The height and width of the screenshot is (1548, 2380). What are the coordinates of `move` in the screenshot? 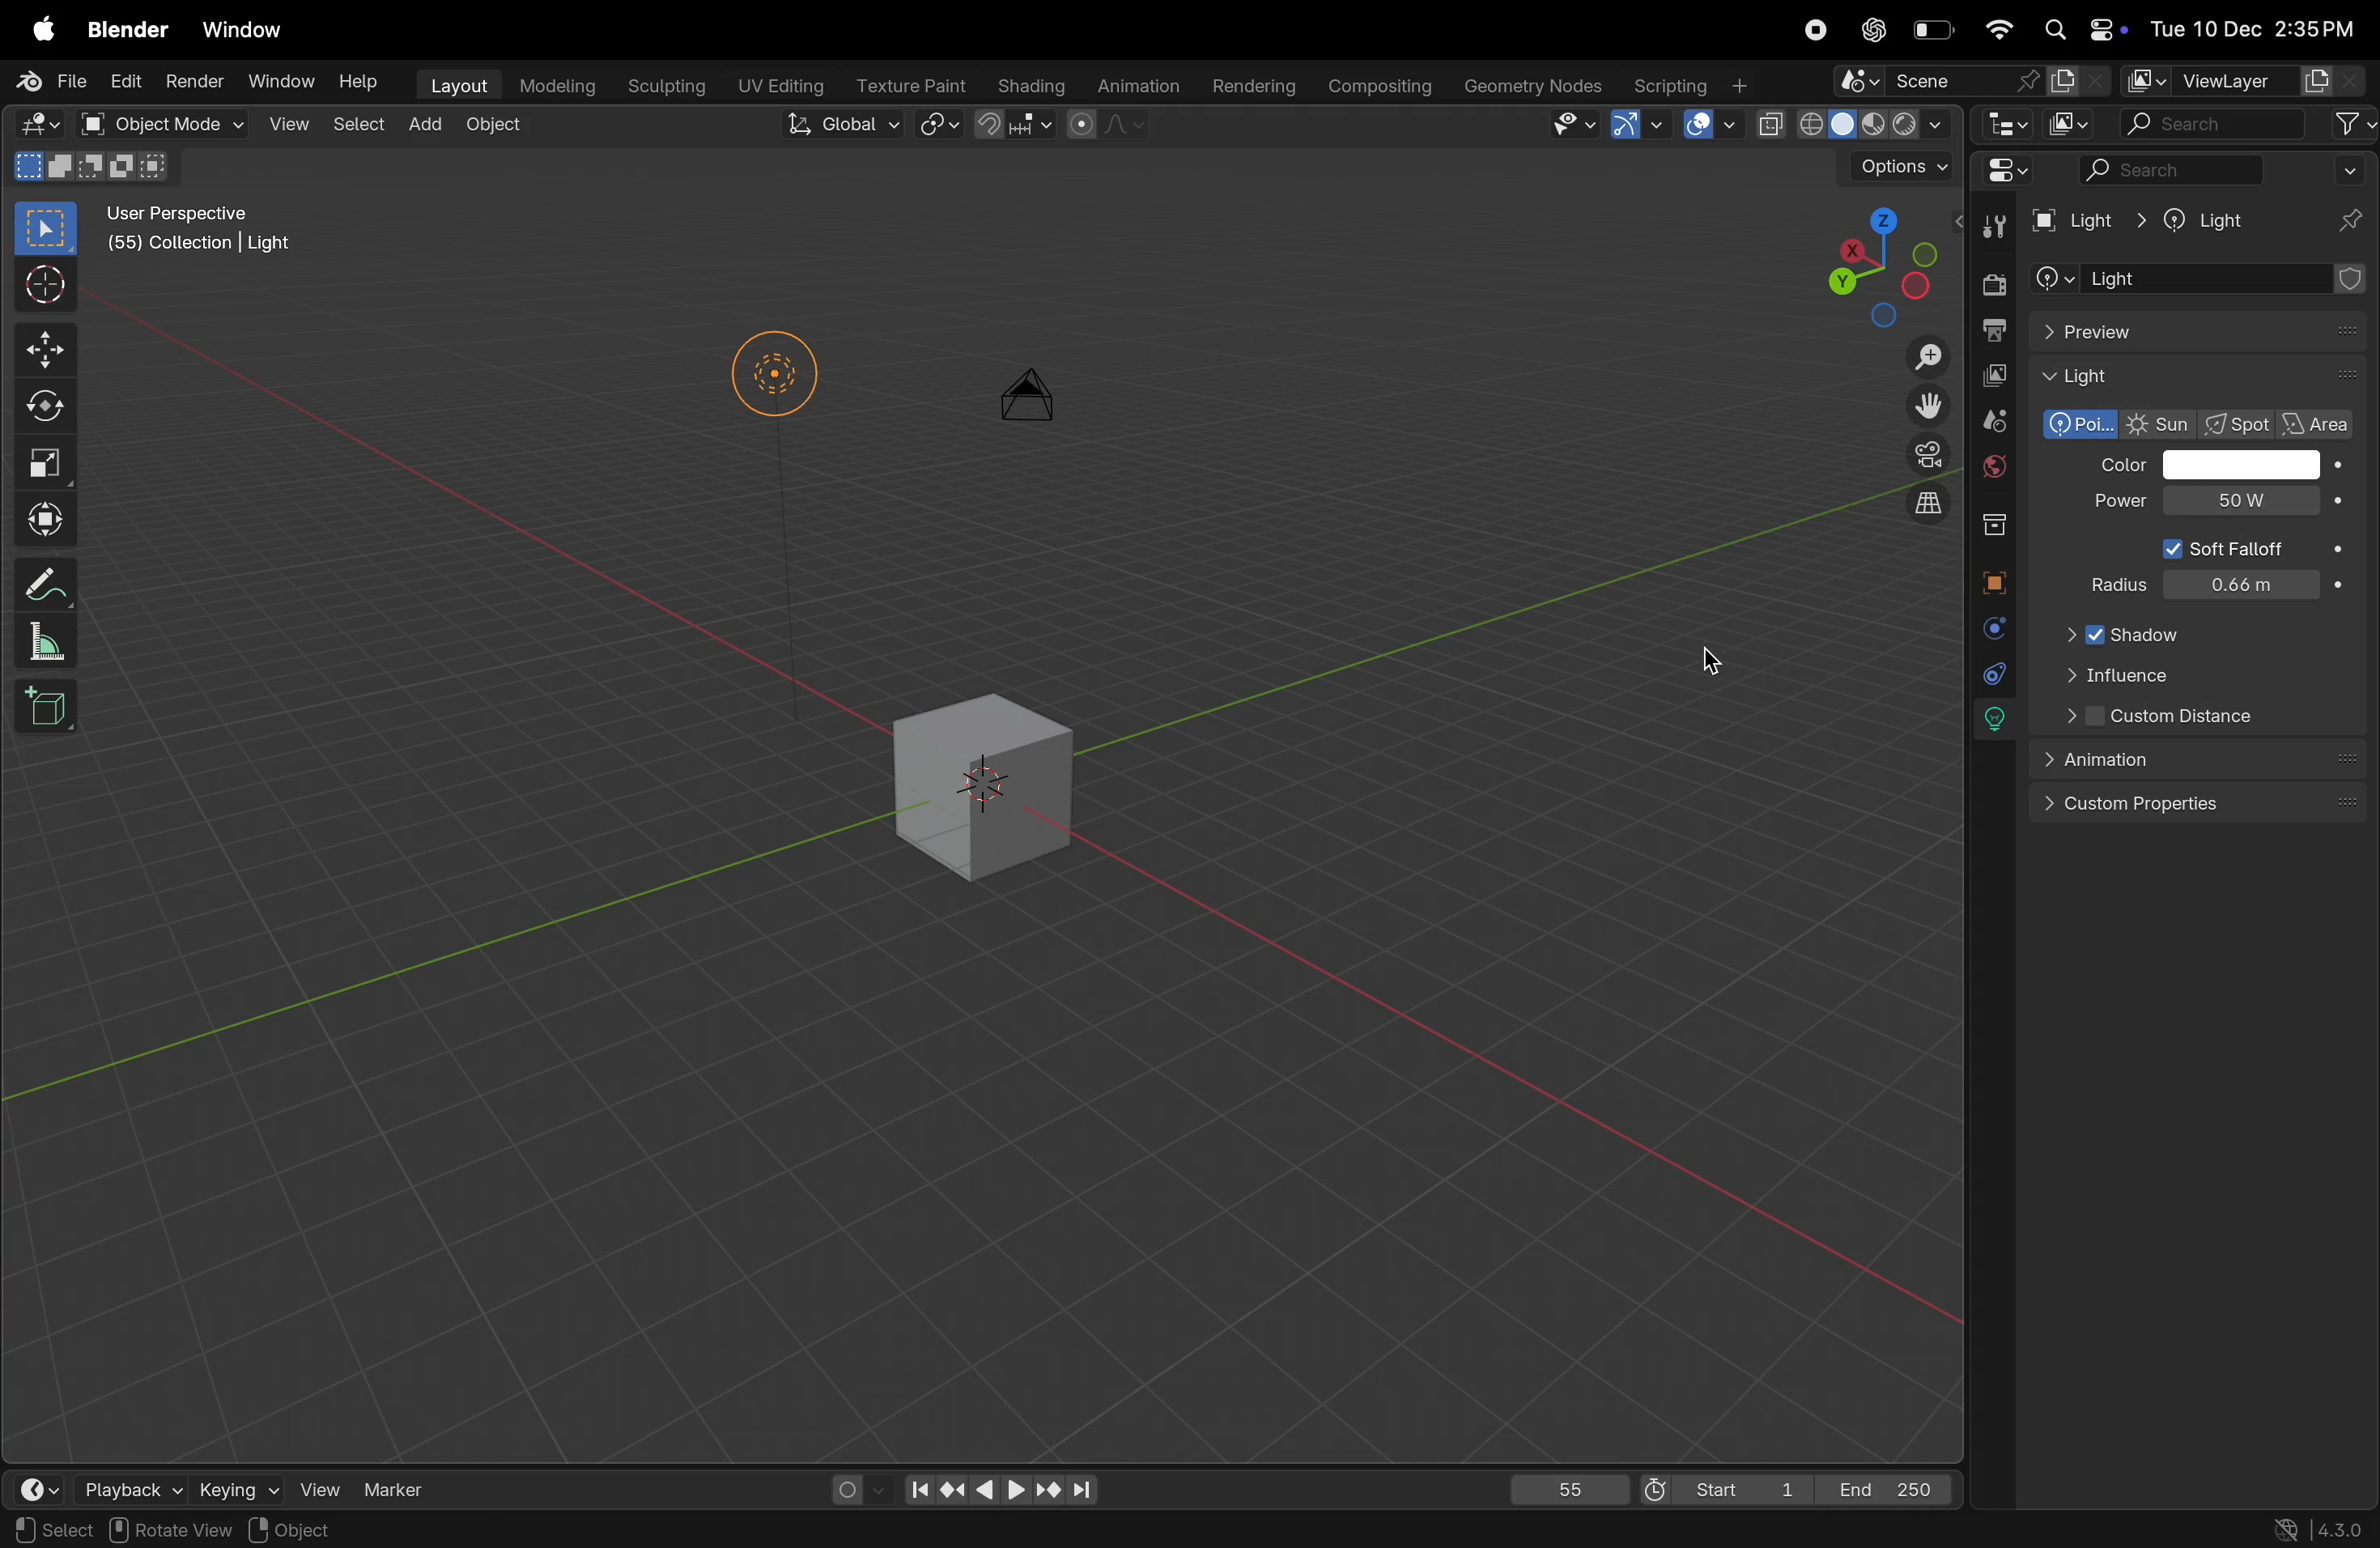 It's located at (44, 351).